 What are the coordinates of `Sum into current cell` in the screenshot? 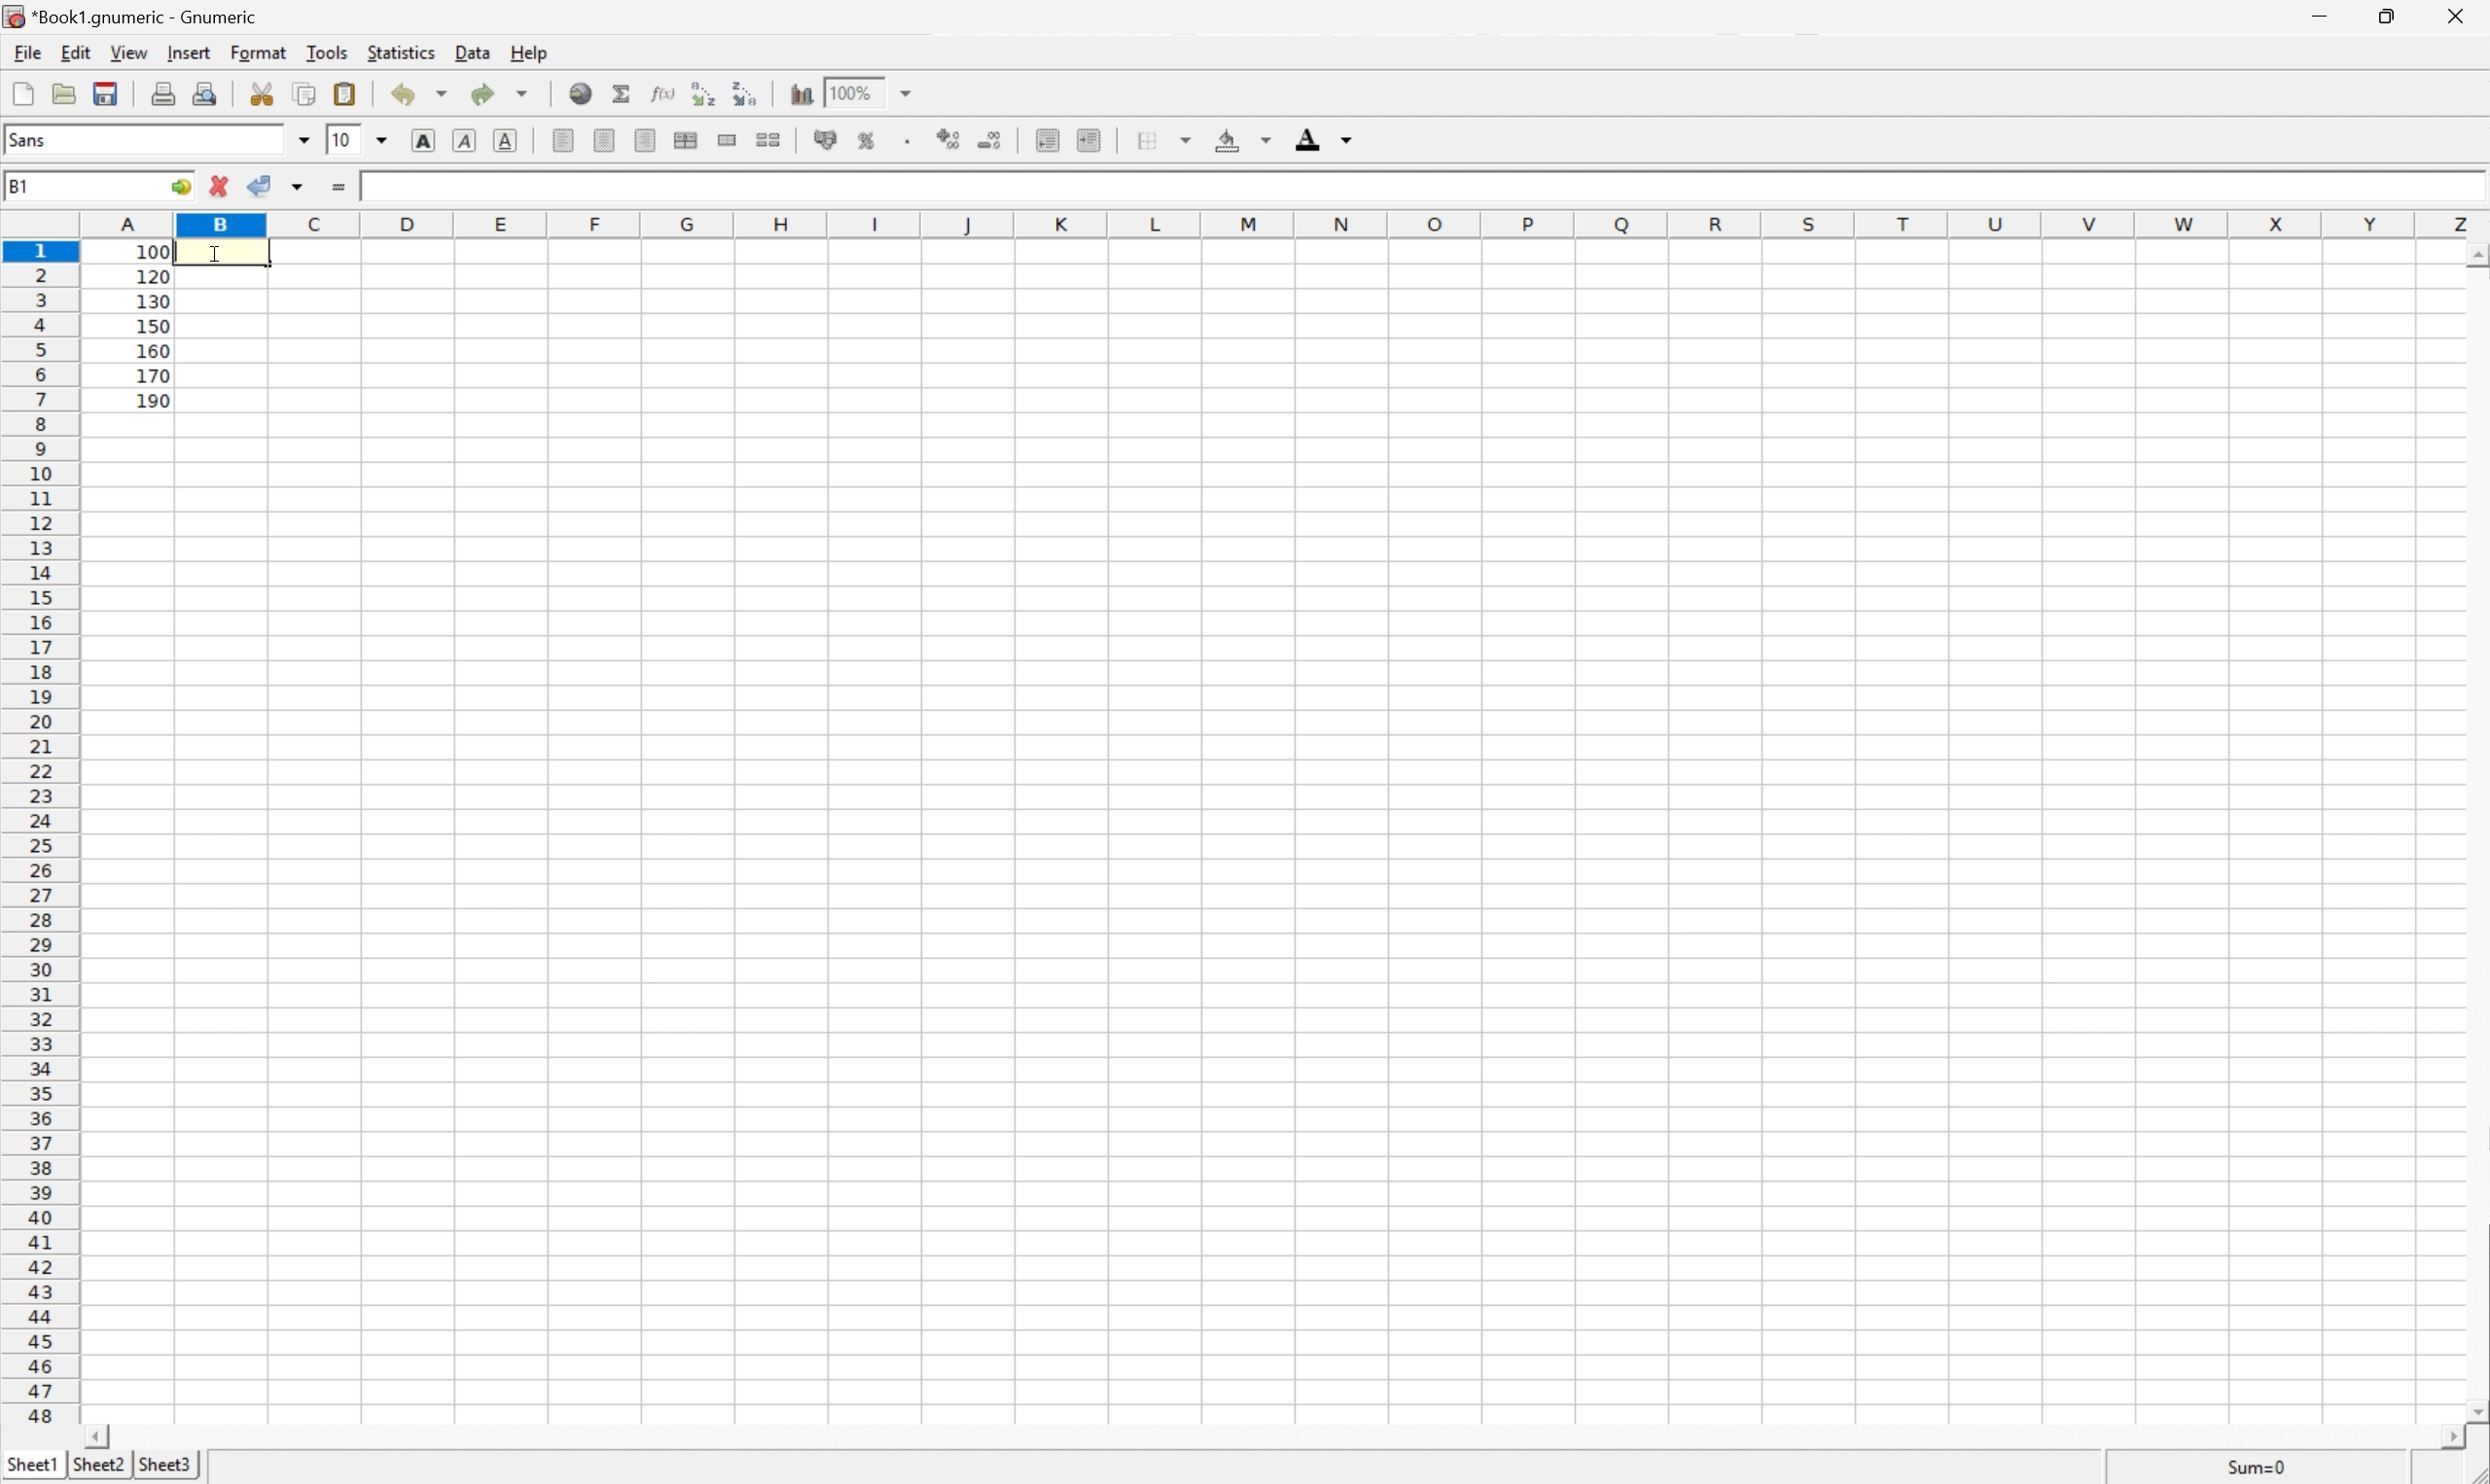 It's located at (618, 92).